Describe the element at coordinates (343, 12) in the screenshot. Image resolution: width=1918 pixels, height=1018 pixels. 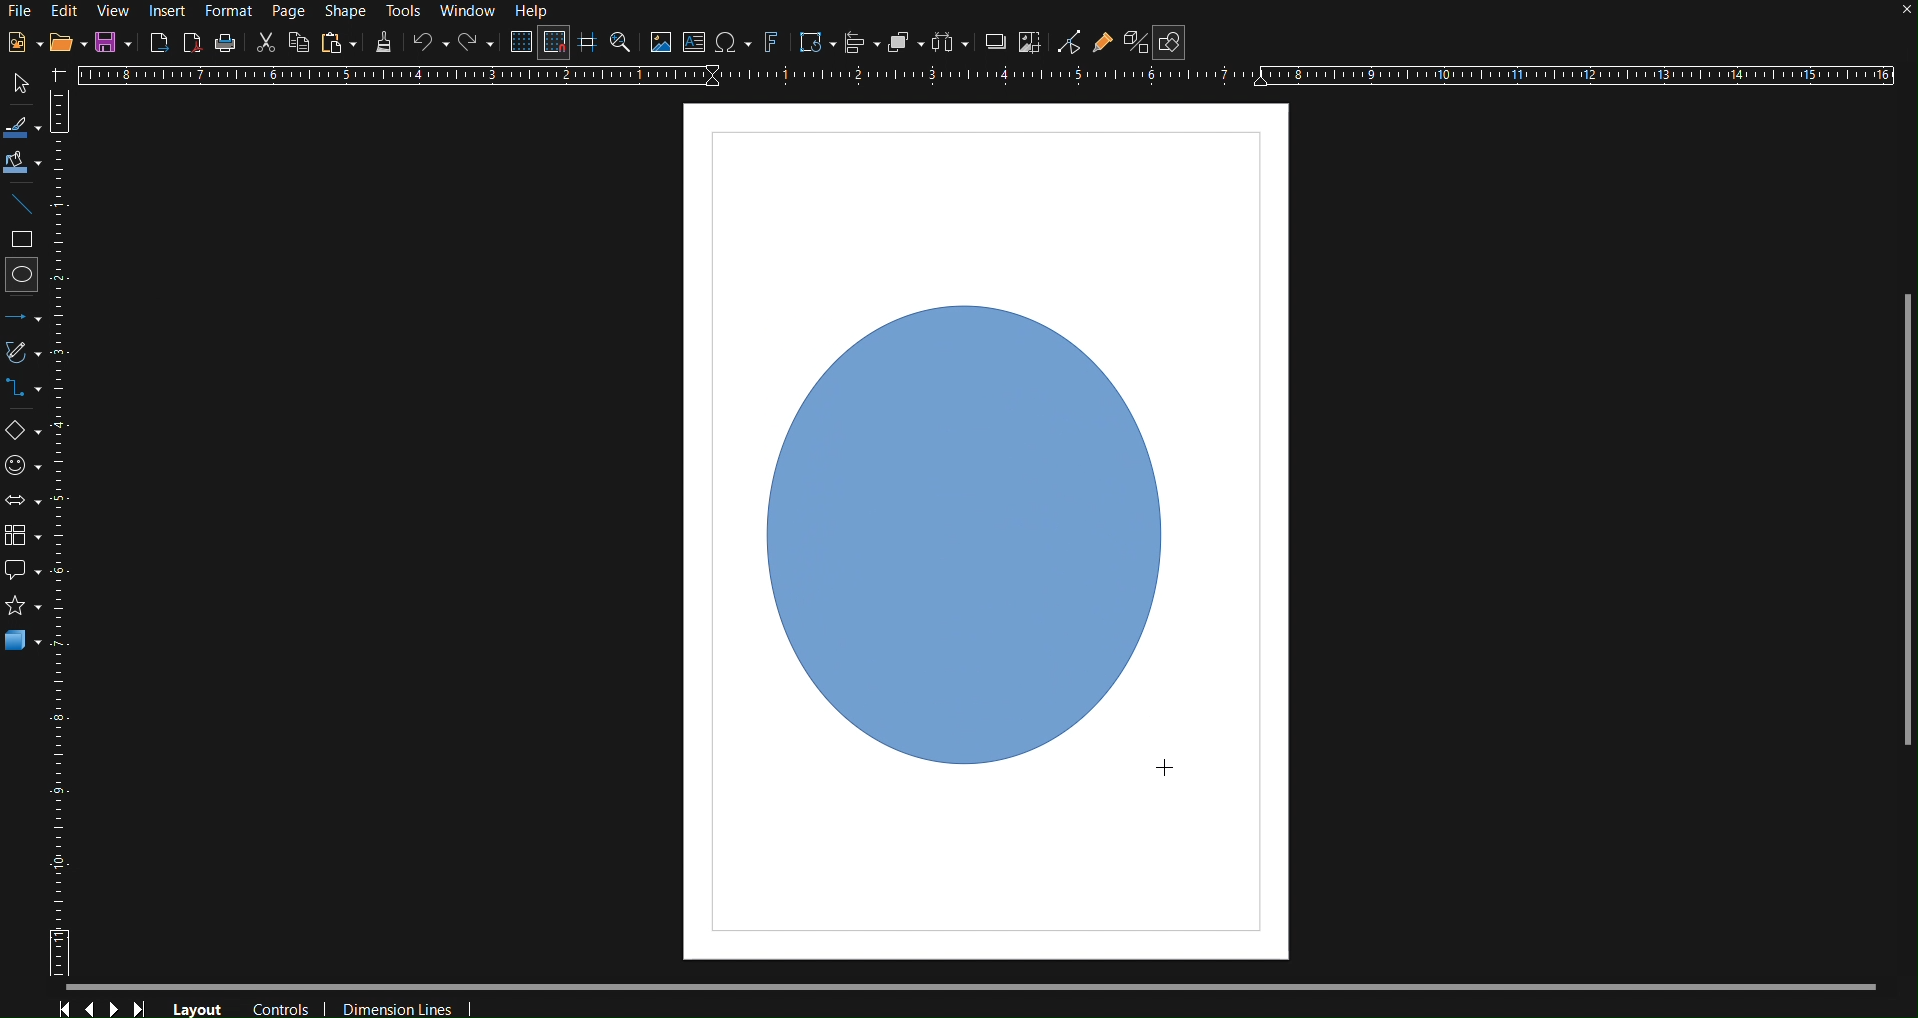
I see `Shape` at that location.